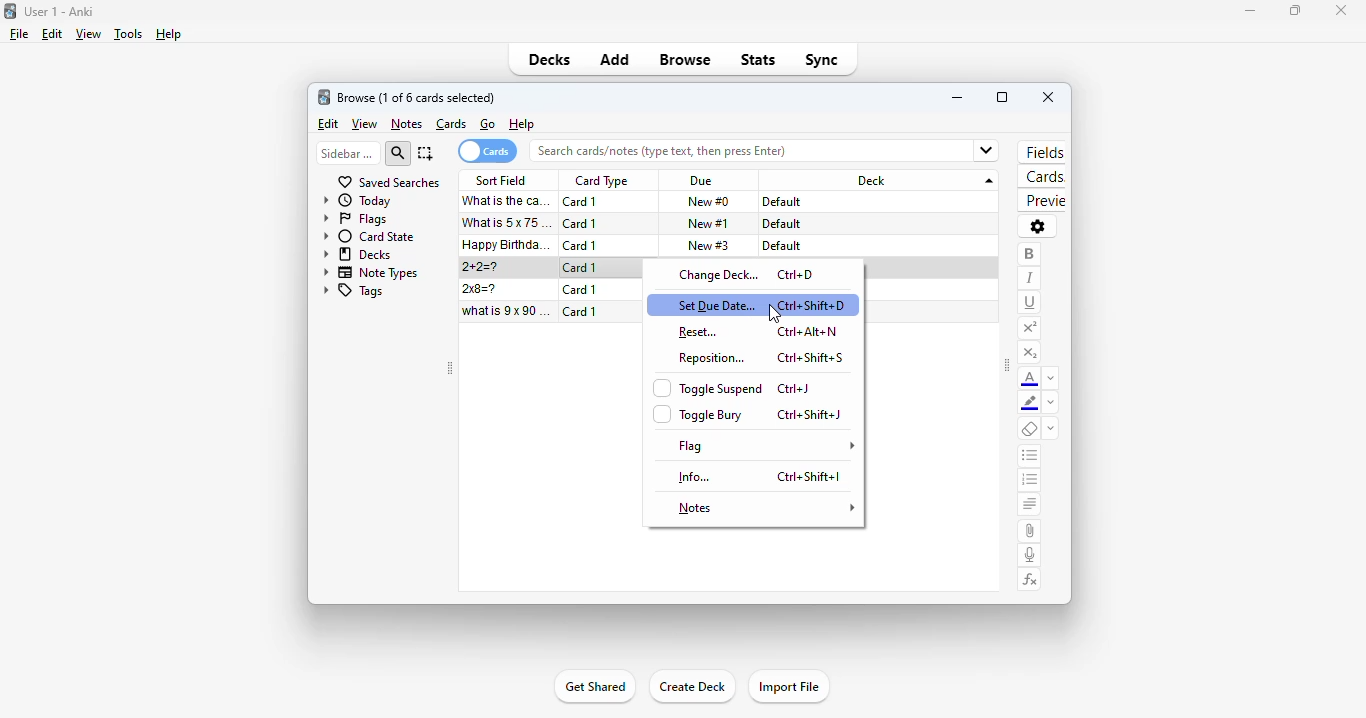  I want to click on import file, so click(789, 686).